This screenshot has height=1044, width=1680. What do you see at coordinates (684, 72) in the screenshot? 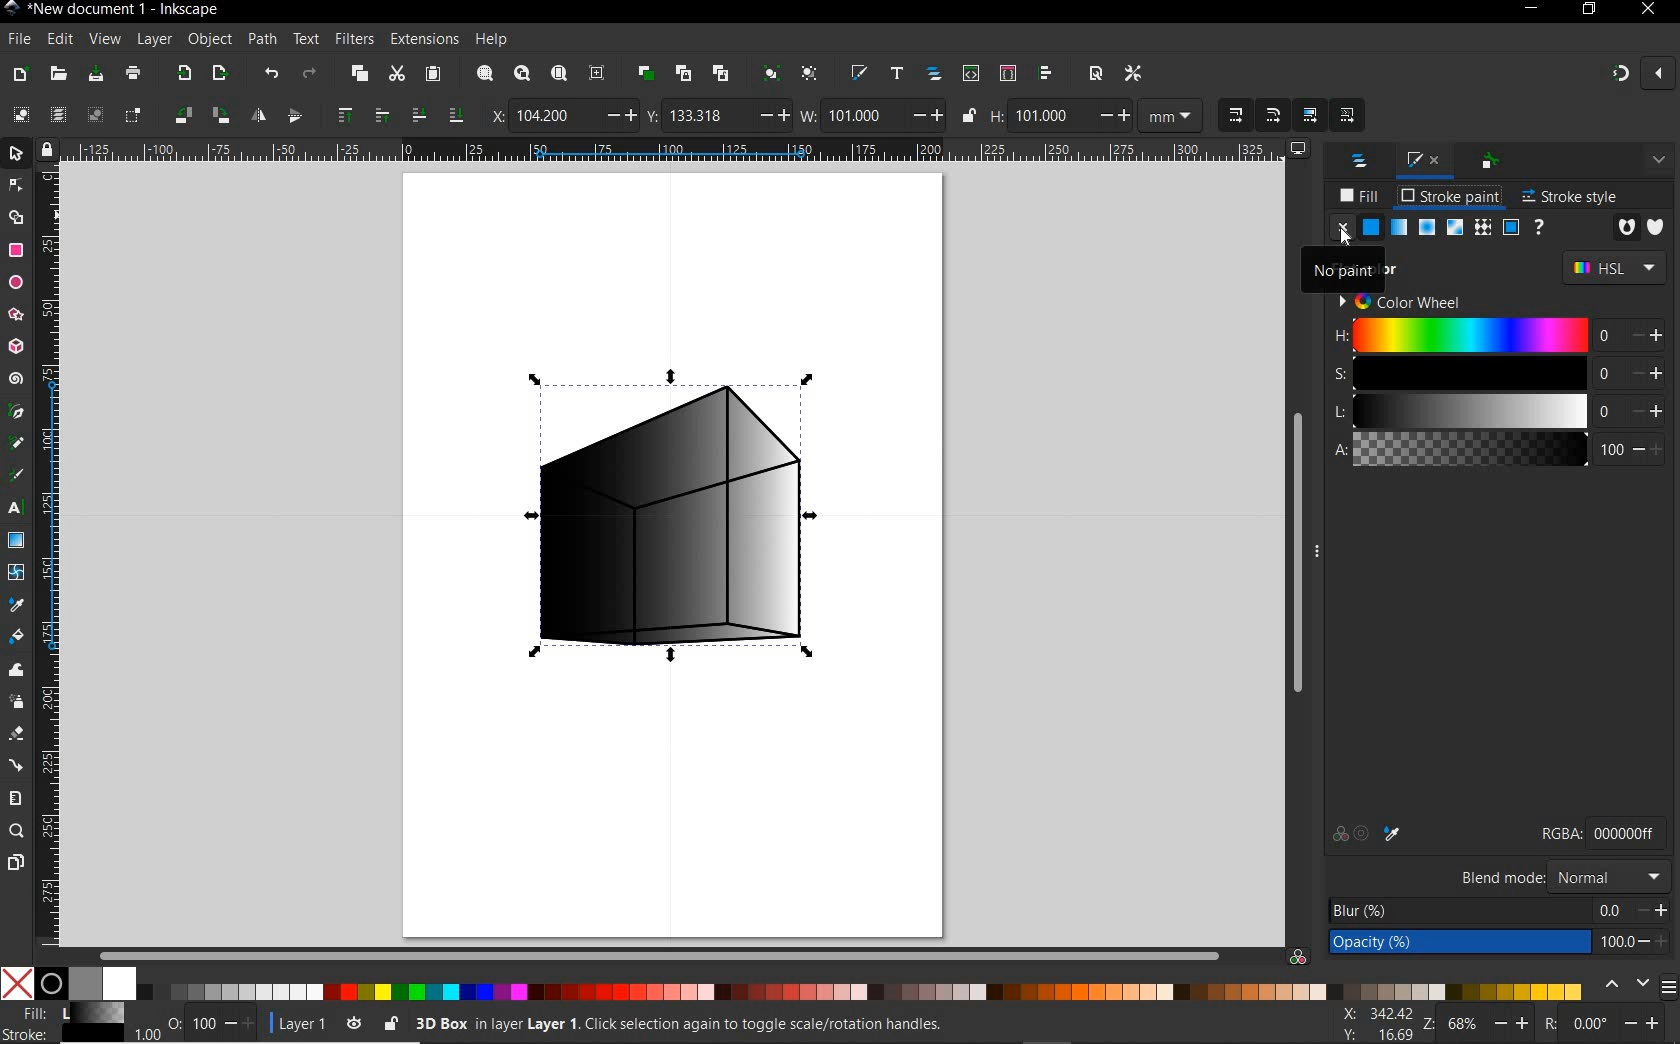
I see `CREATE CLONE` at bounding box center [684, 72].